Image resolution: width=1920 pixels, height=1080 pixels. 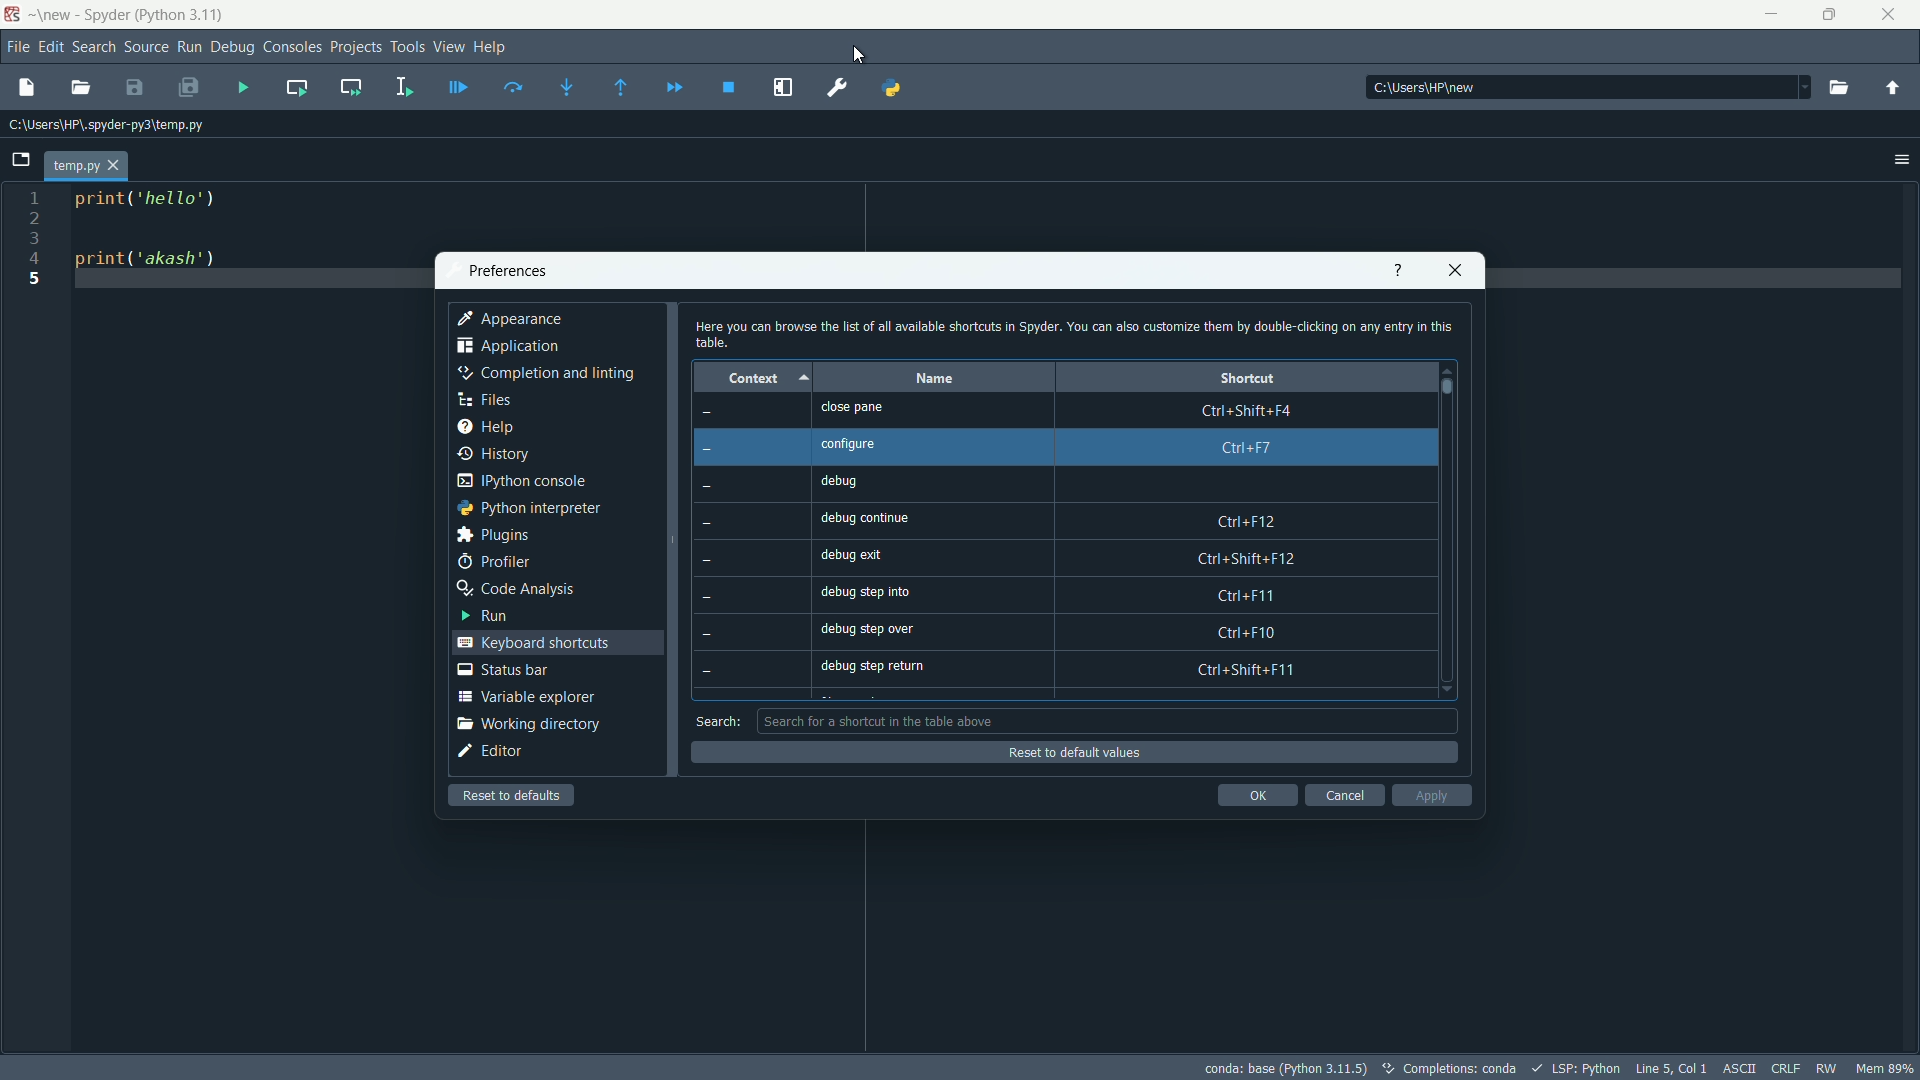 I want to click on code editor - print('hello') print ('akash'), so click(x=141, y=238).